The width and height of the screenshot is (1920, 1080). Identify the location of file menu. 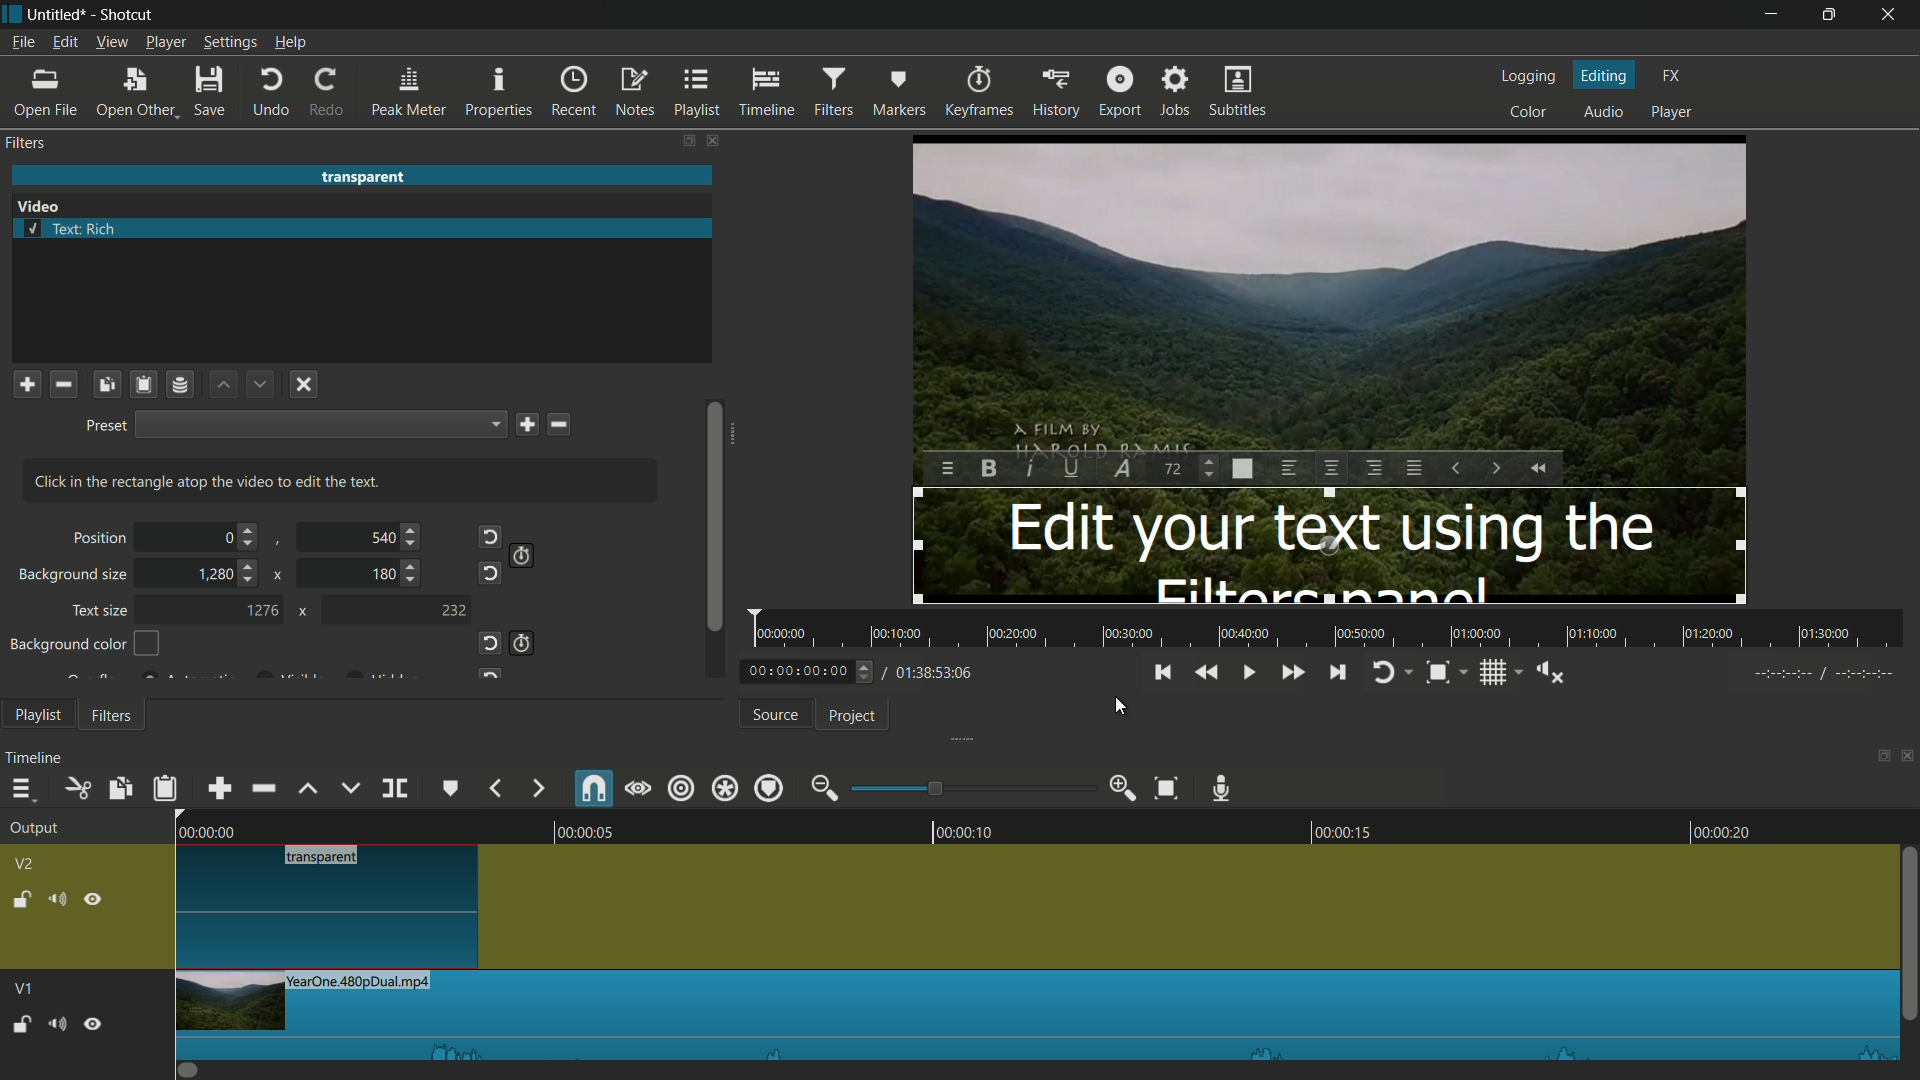
(22, 44).